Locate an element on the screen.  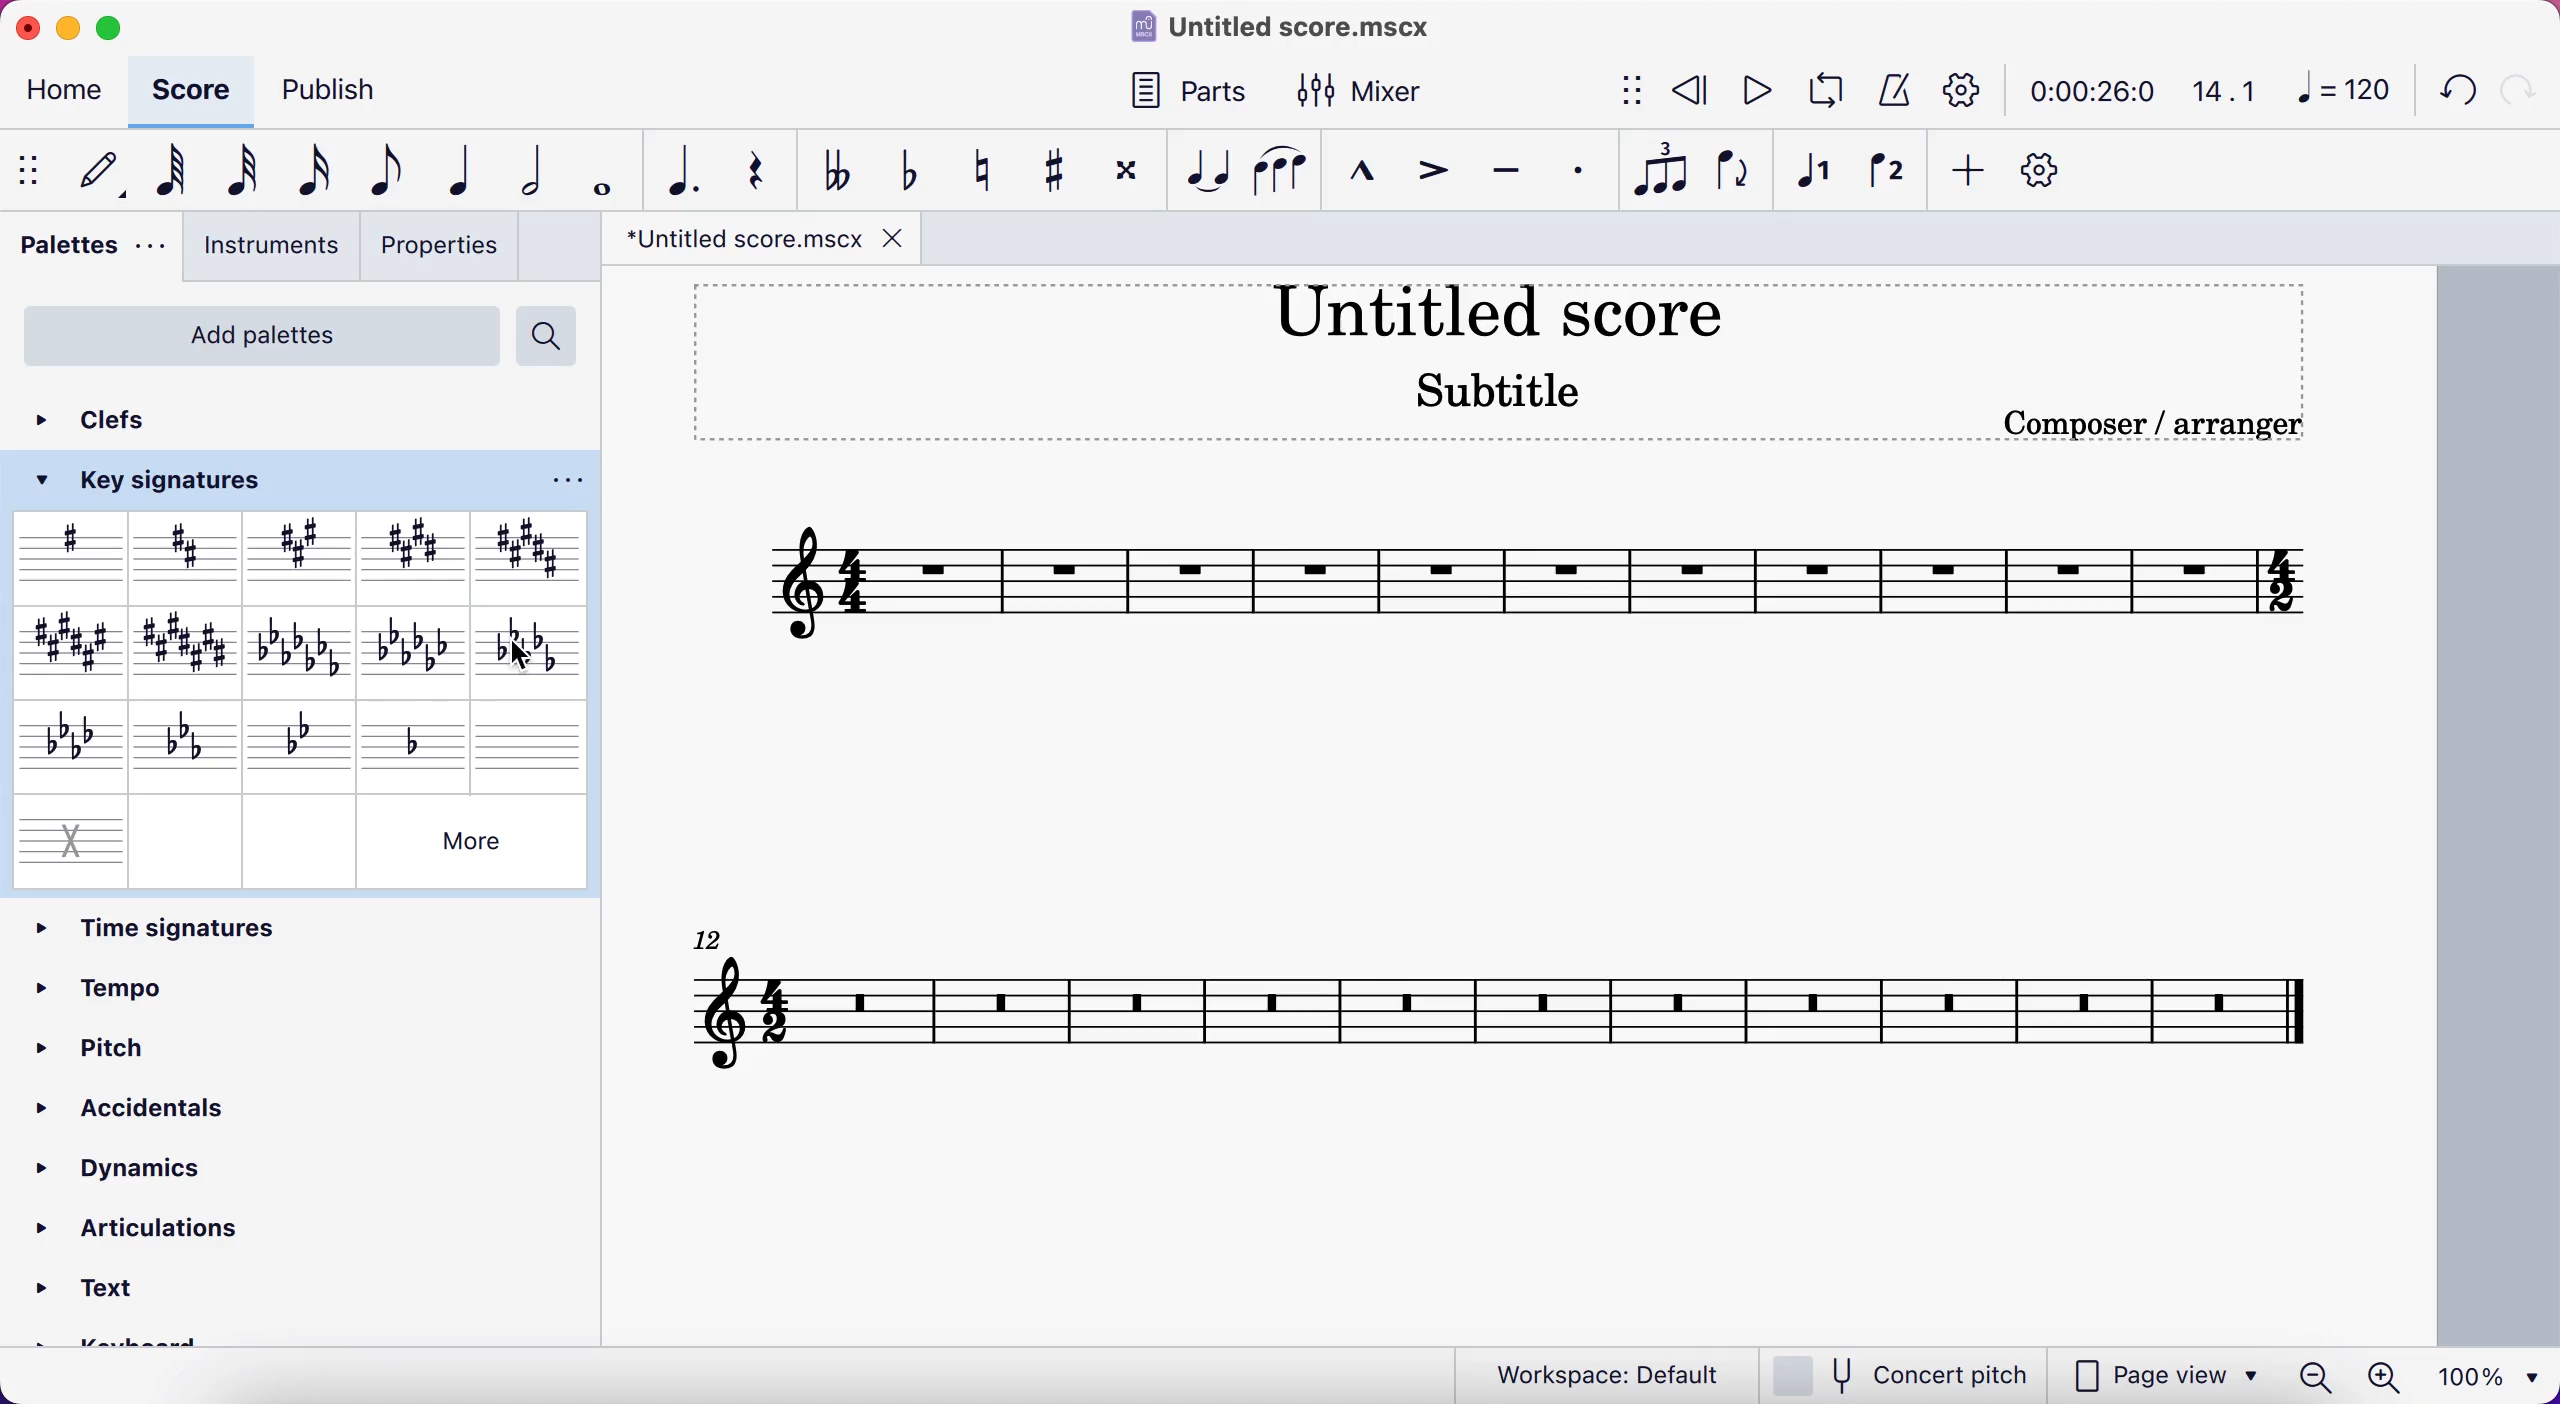
dynamics is located at coordinates (158, 1162).